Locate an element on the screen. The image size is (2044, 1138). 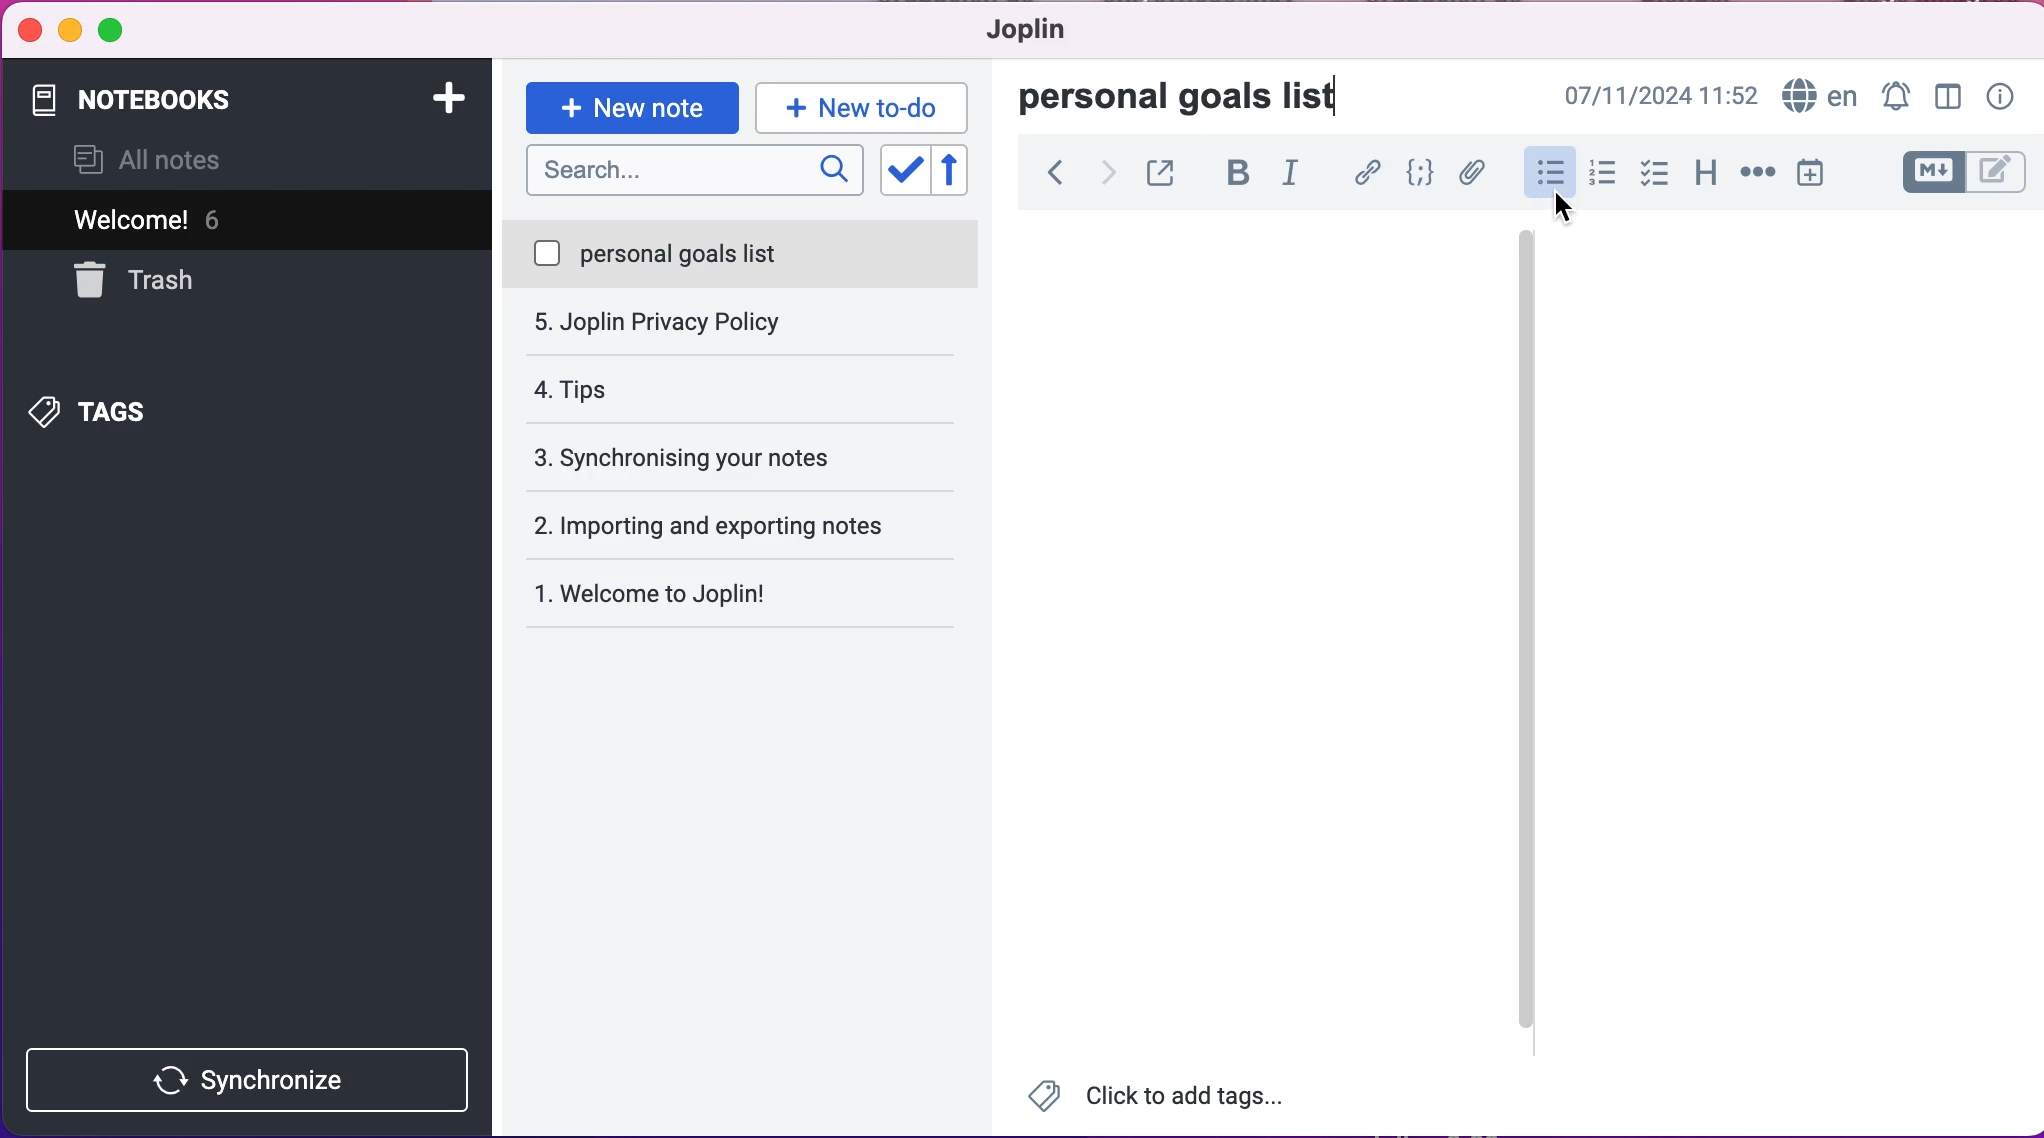
code is located at coordinates (1417, 174).